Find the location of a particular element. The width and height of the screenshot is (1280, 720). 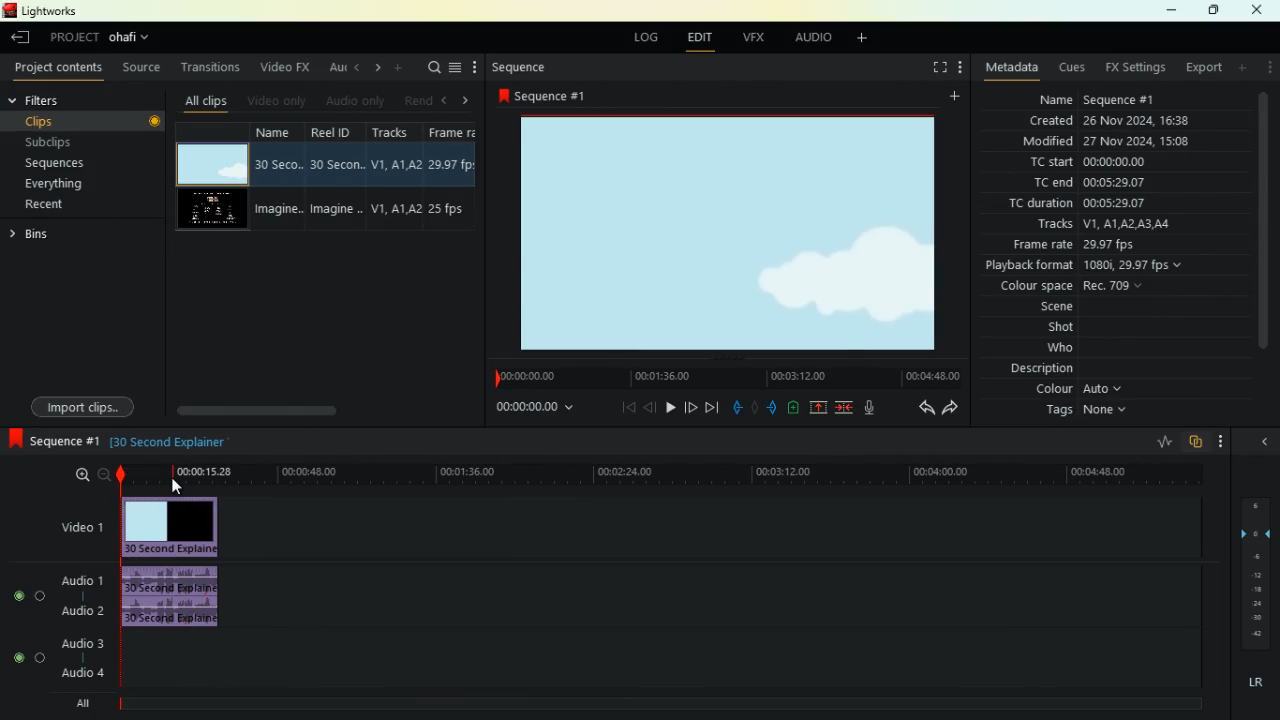

log is located at coordinates (640, 37).